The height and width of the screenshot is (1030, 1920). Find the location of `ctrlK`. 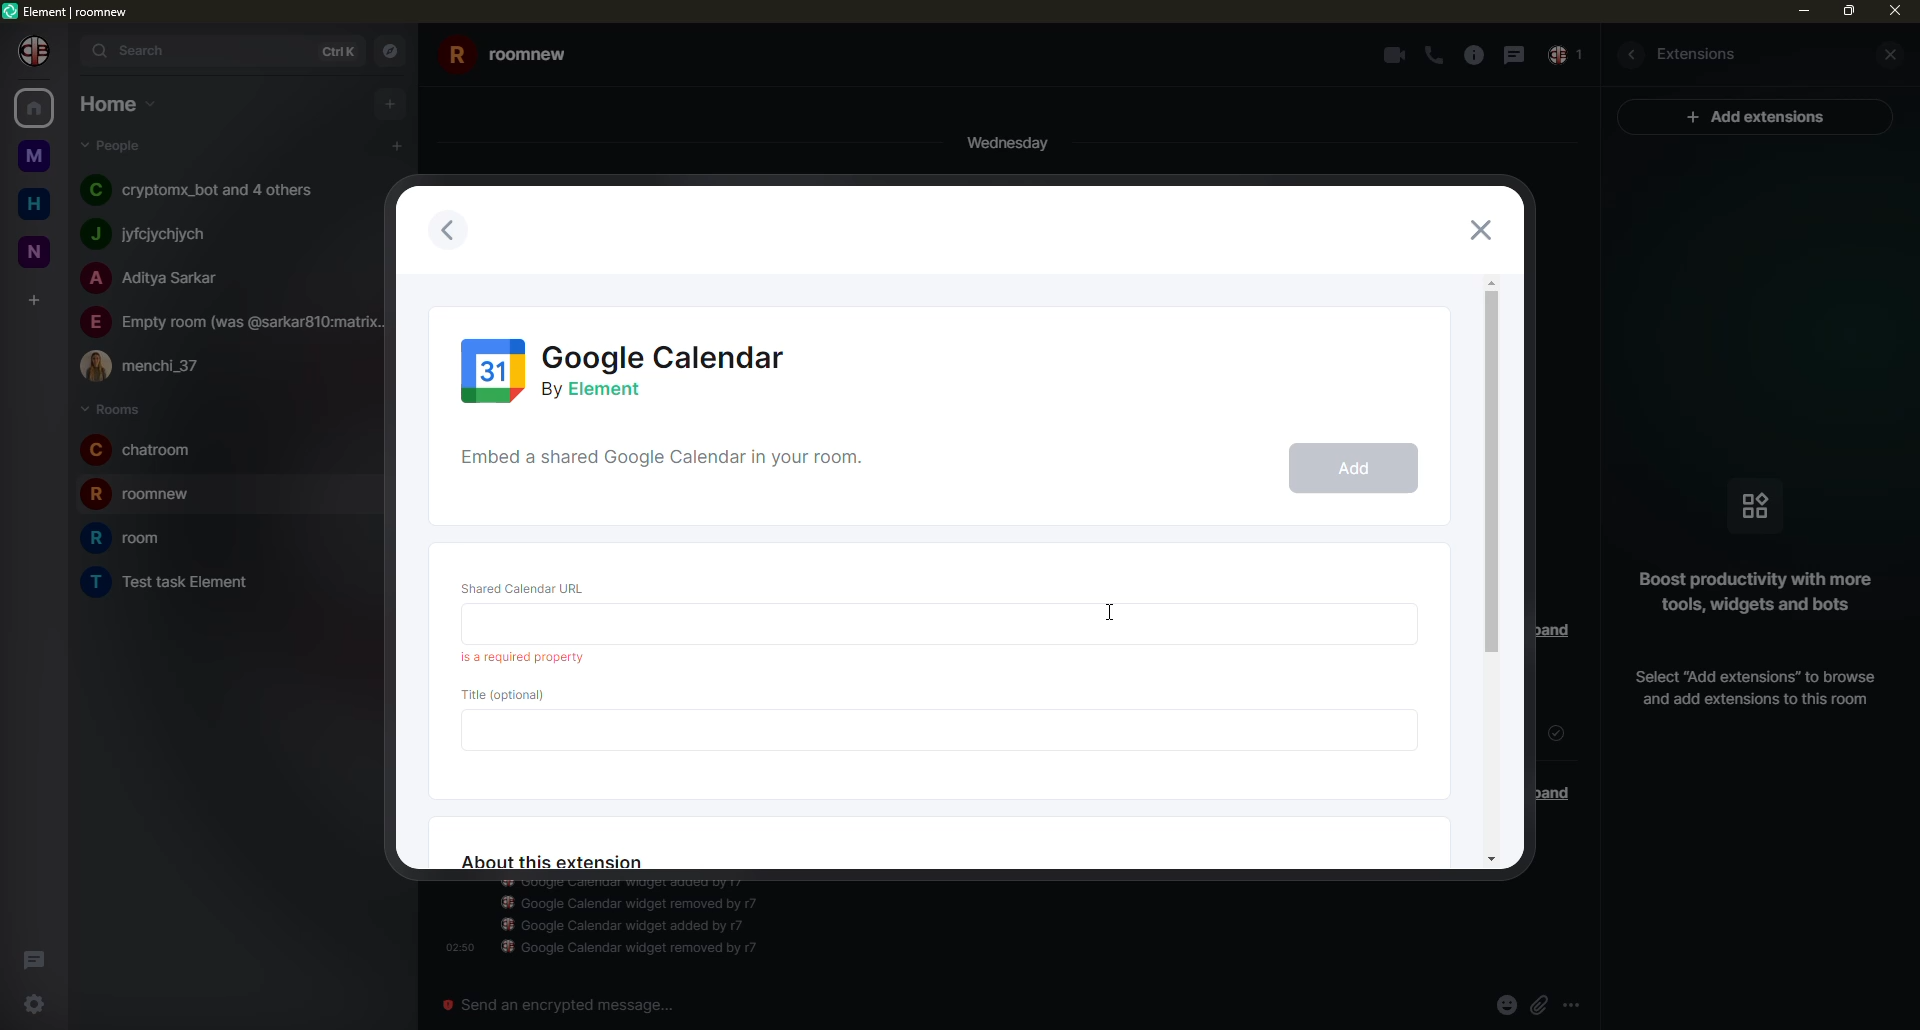

ctrlK is located at coordinates (339, 50).